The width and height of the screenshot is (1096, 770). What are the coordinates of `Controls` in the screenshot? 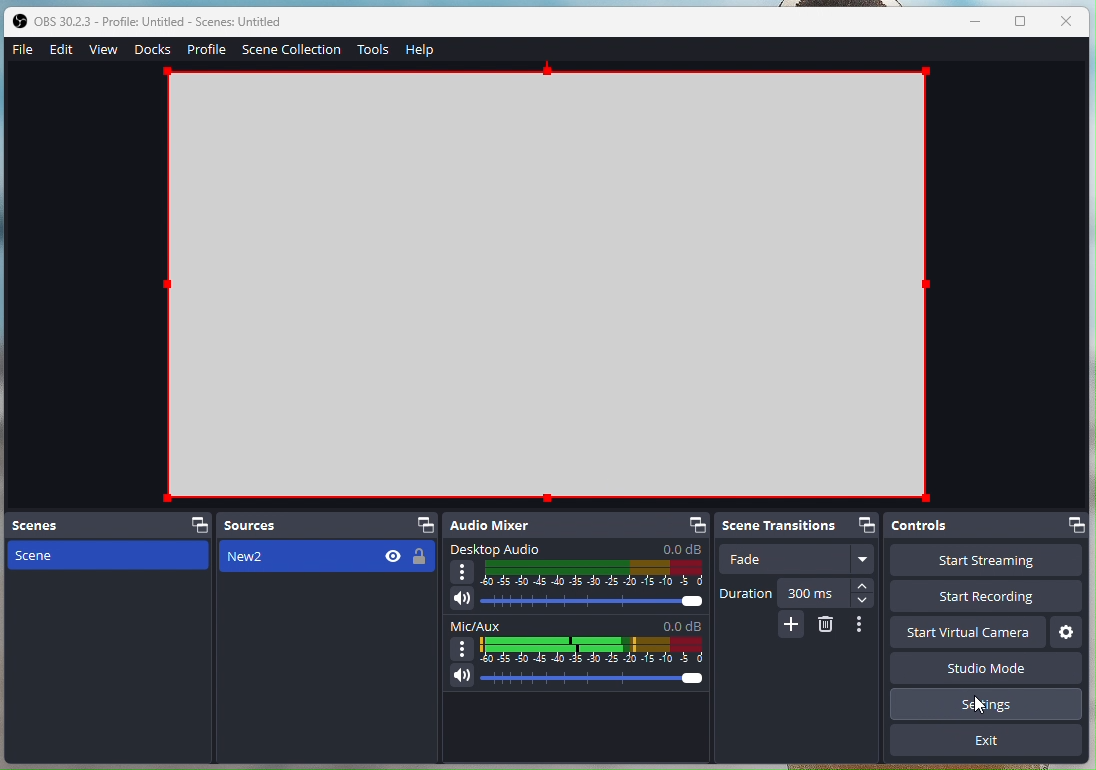 It's located at (959, 526).